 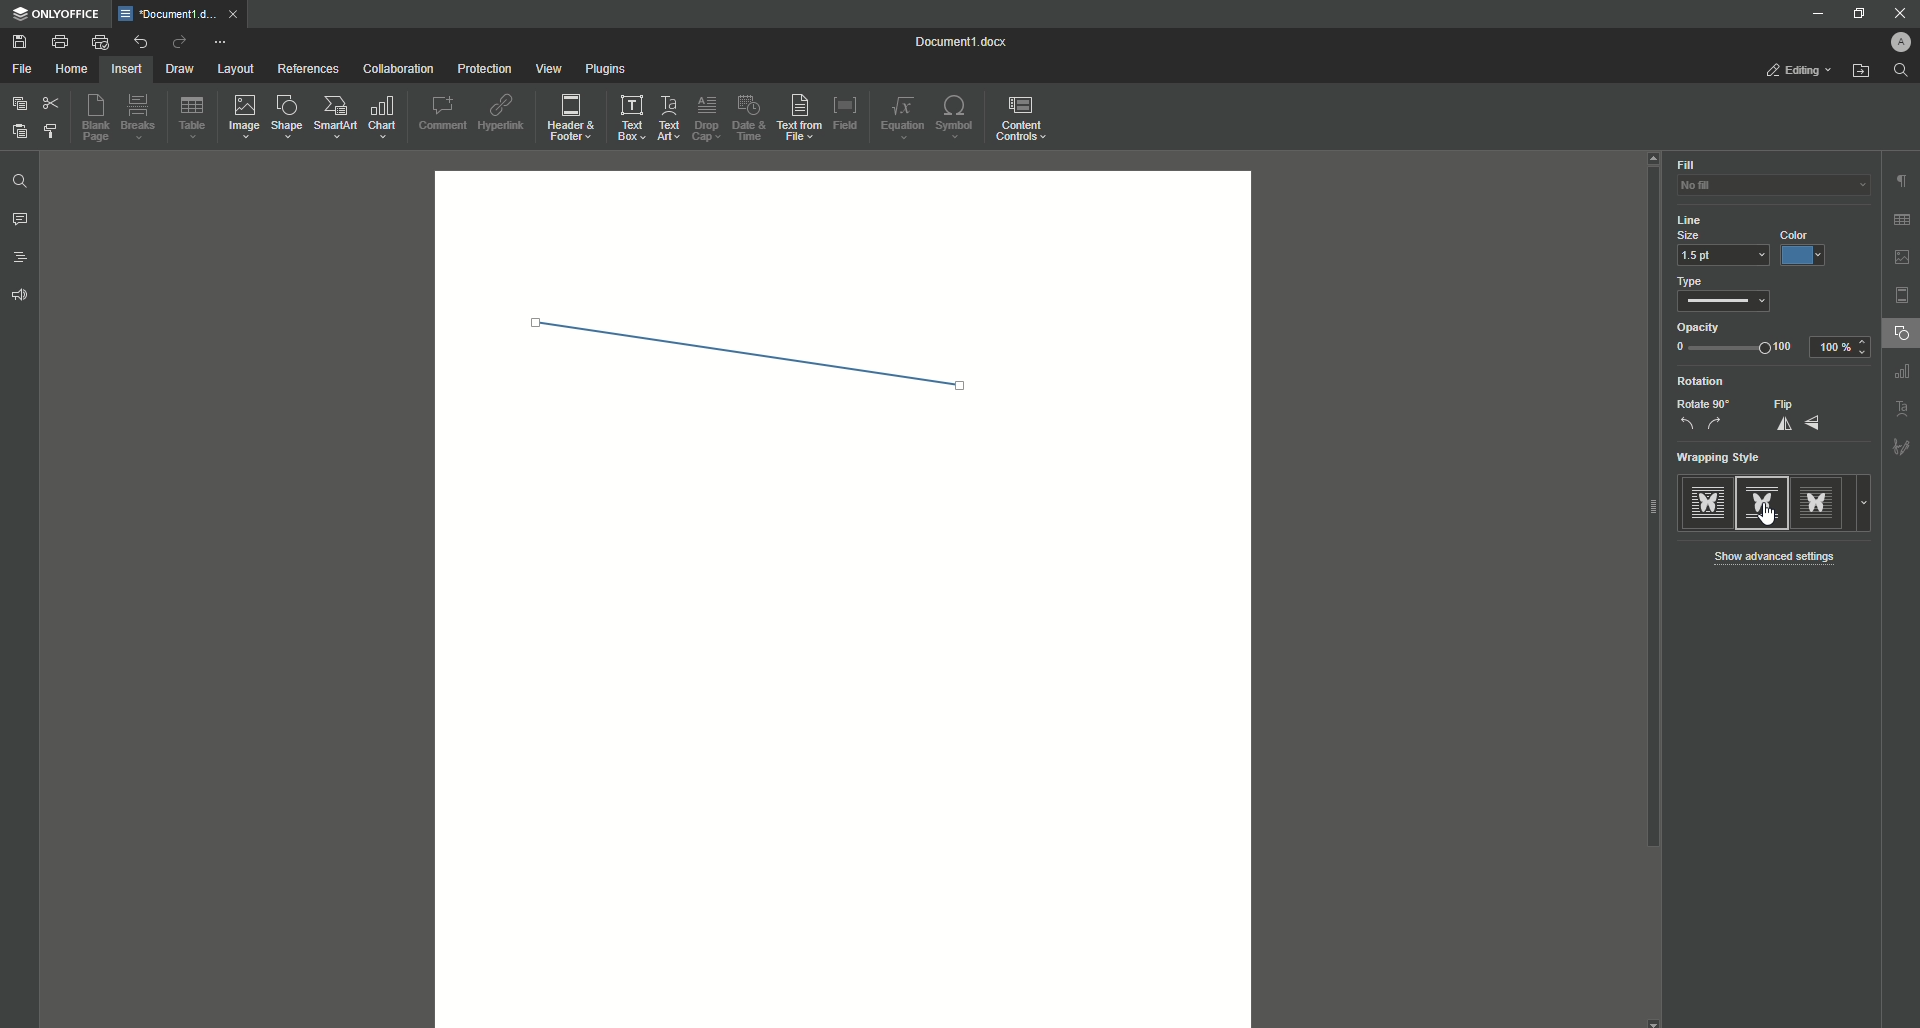 What do you see at coordinates (61, 39) in the screenshot?
I see `` at bounding box center [61, 39].